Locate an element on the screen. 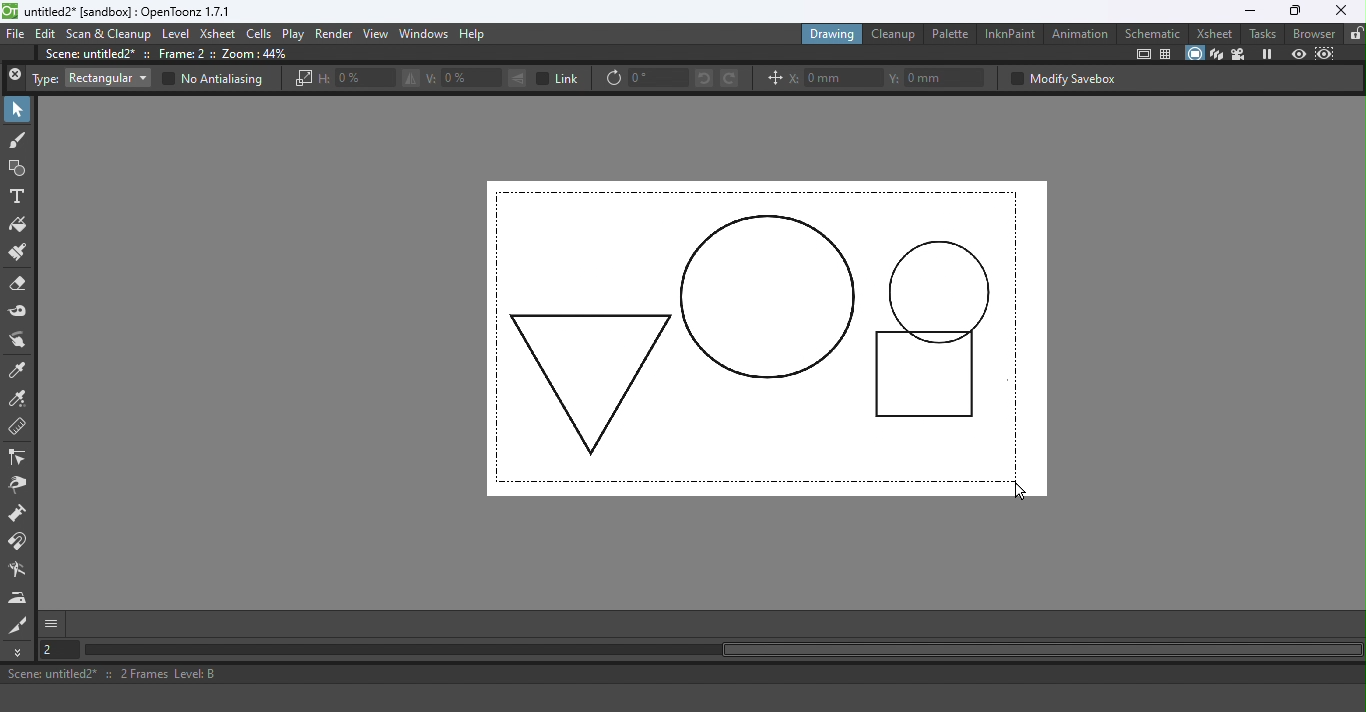 The height and width of the screenshot is (712, 1366). Xsheet is located at coordinates (218, 34).